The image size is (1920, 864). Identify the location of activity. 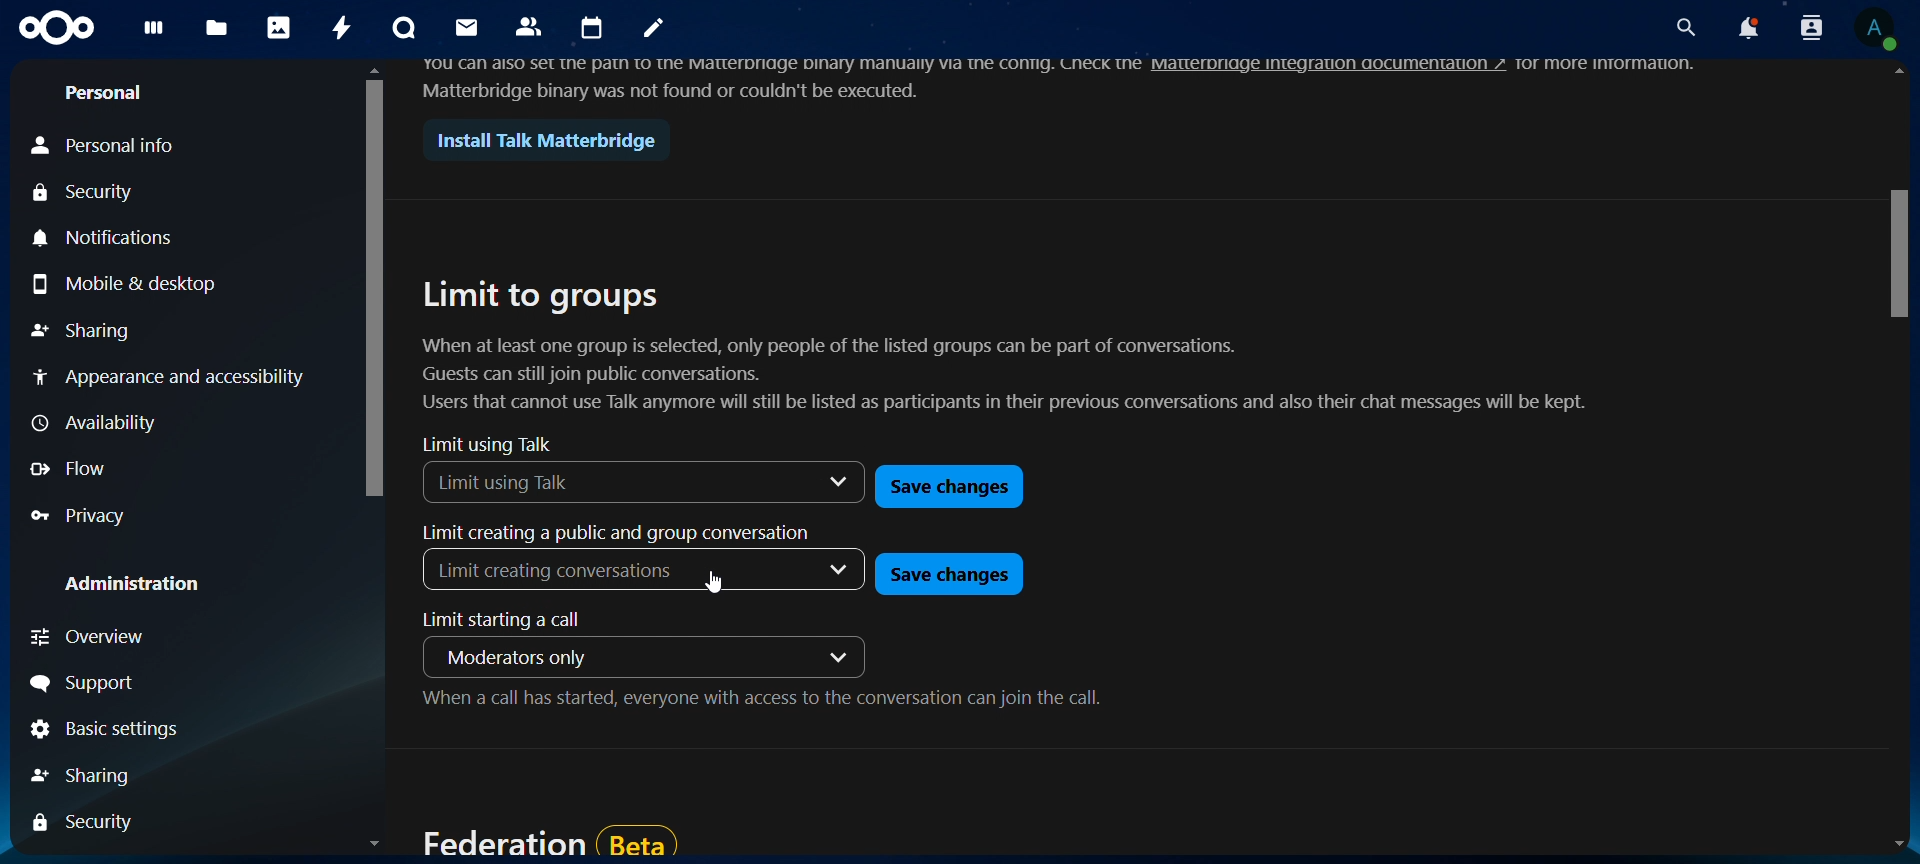
(343, 27).